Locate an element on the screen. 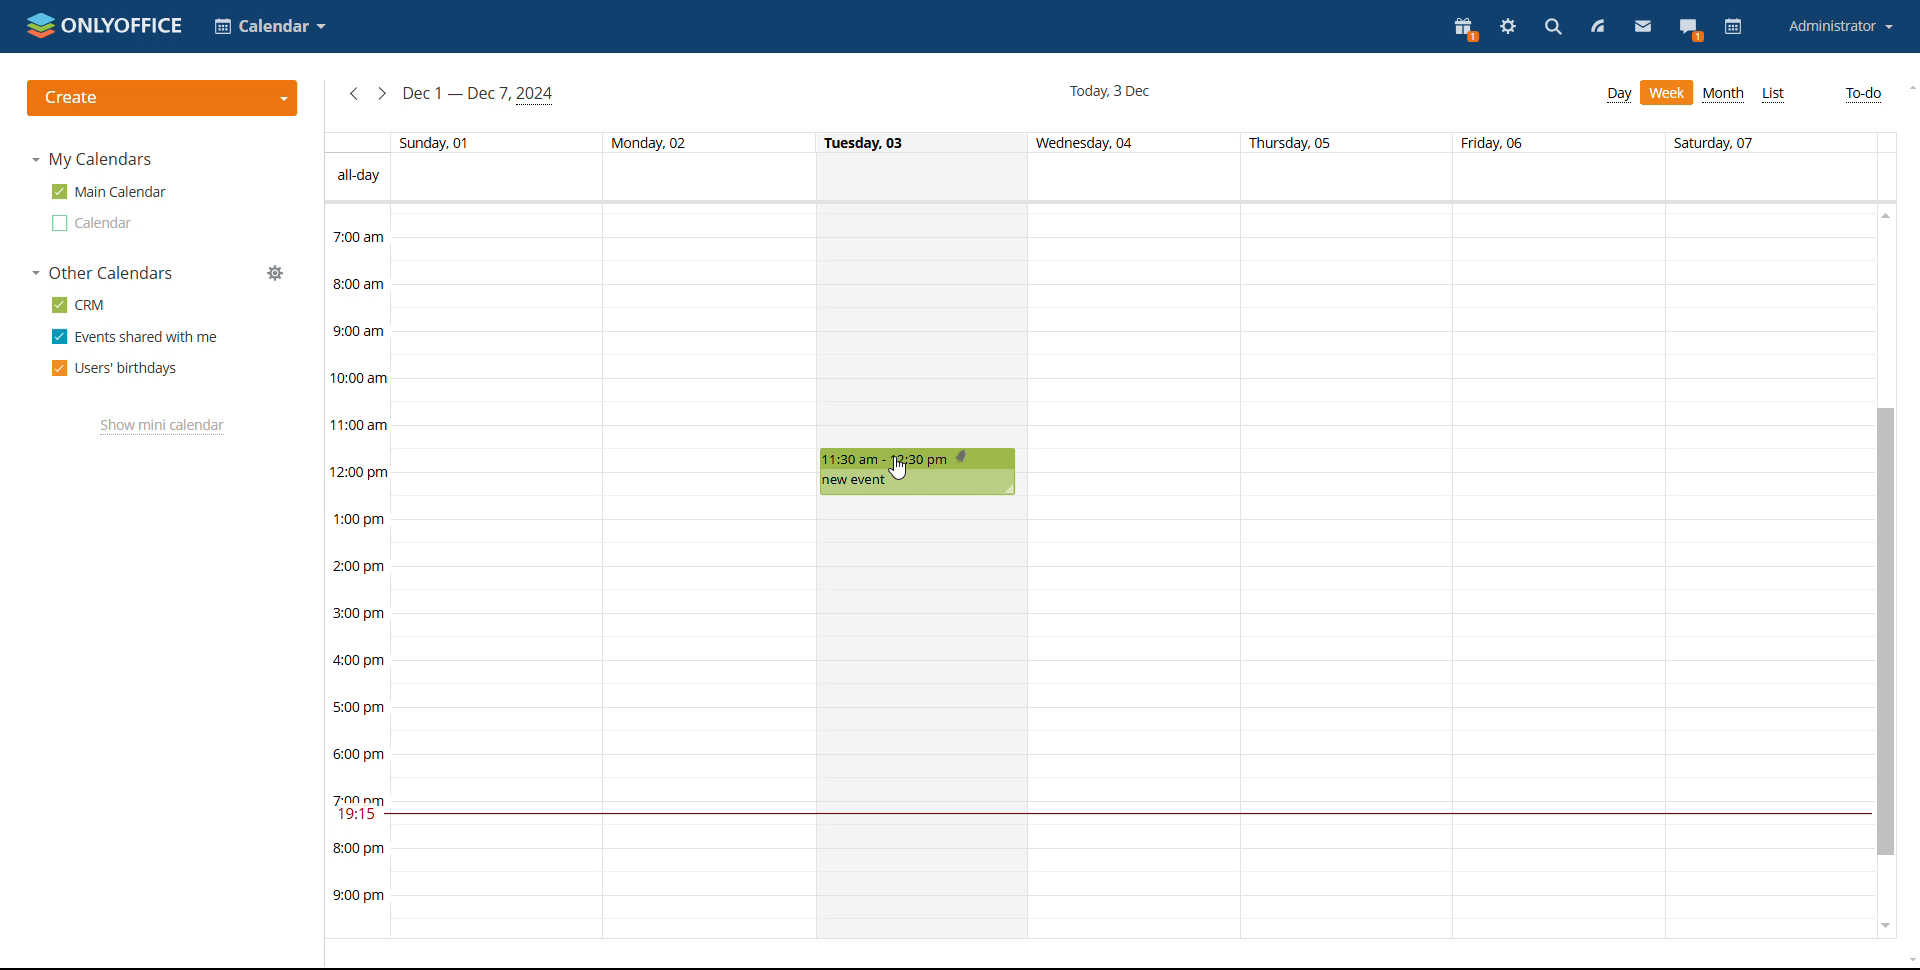 The width and height of the screenshot is (1920, 970). chat is located at coordinates (1690, 28).